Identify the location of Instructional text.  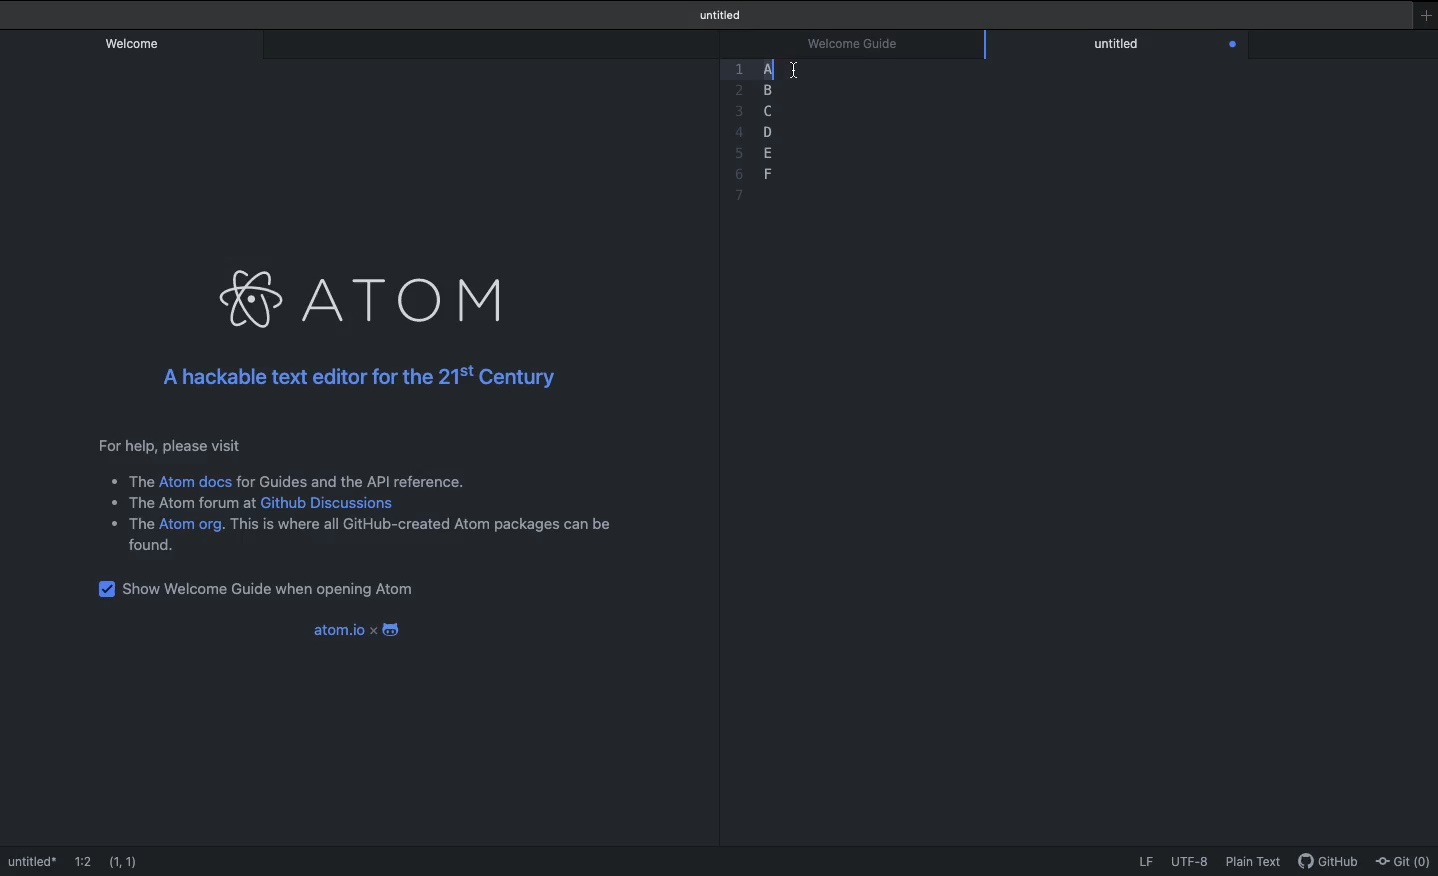
(350, 496).